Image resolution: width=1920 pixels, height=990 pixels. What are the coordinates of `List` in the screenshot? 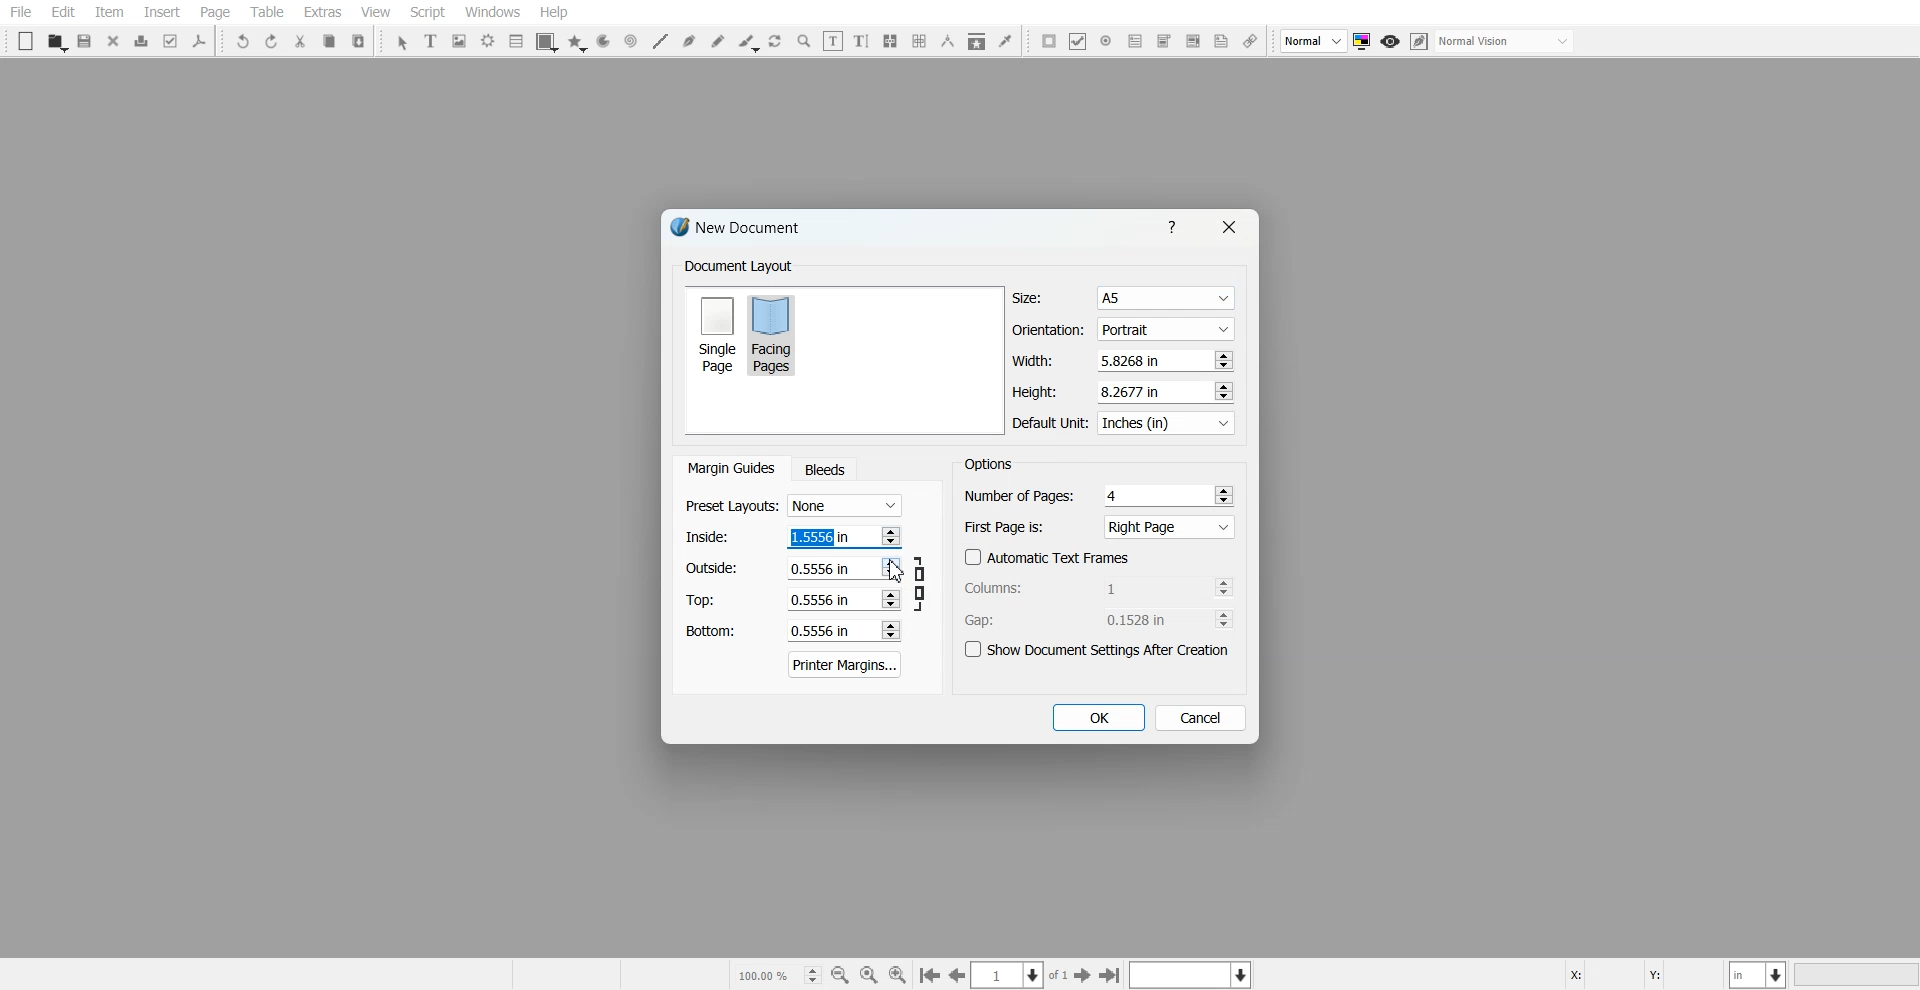 It's located at (517, 40).